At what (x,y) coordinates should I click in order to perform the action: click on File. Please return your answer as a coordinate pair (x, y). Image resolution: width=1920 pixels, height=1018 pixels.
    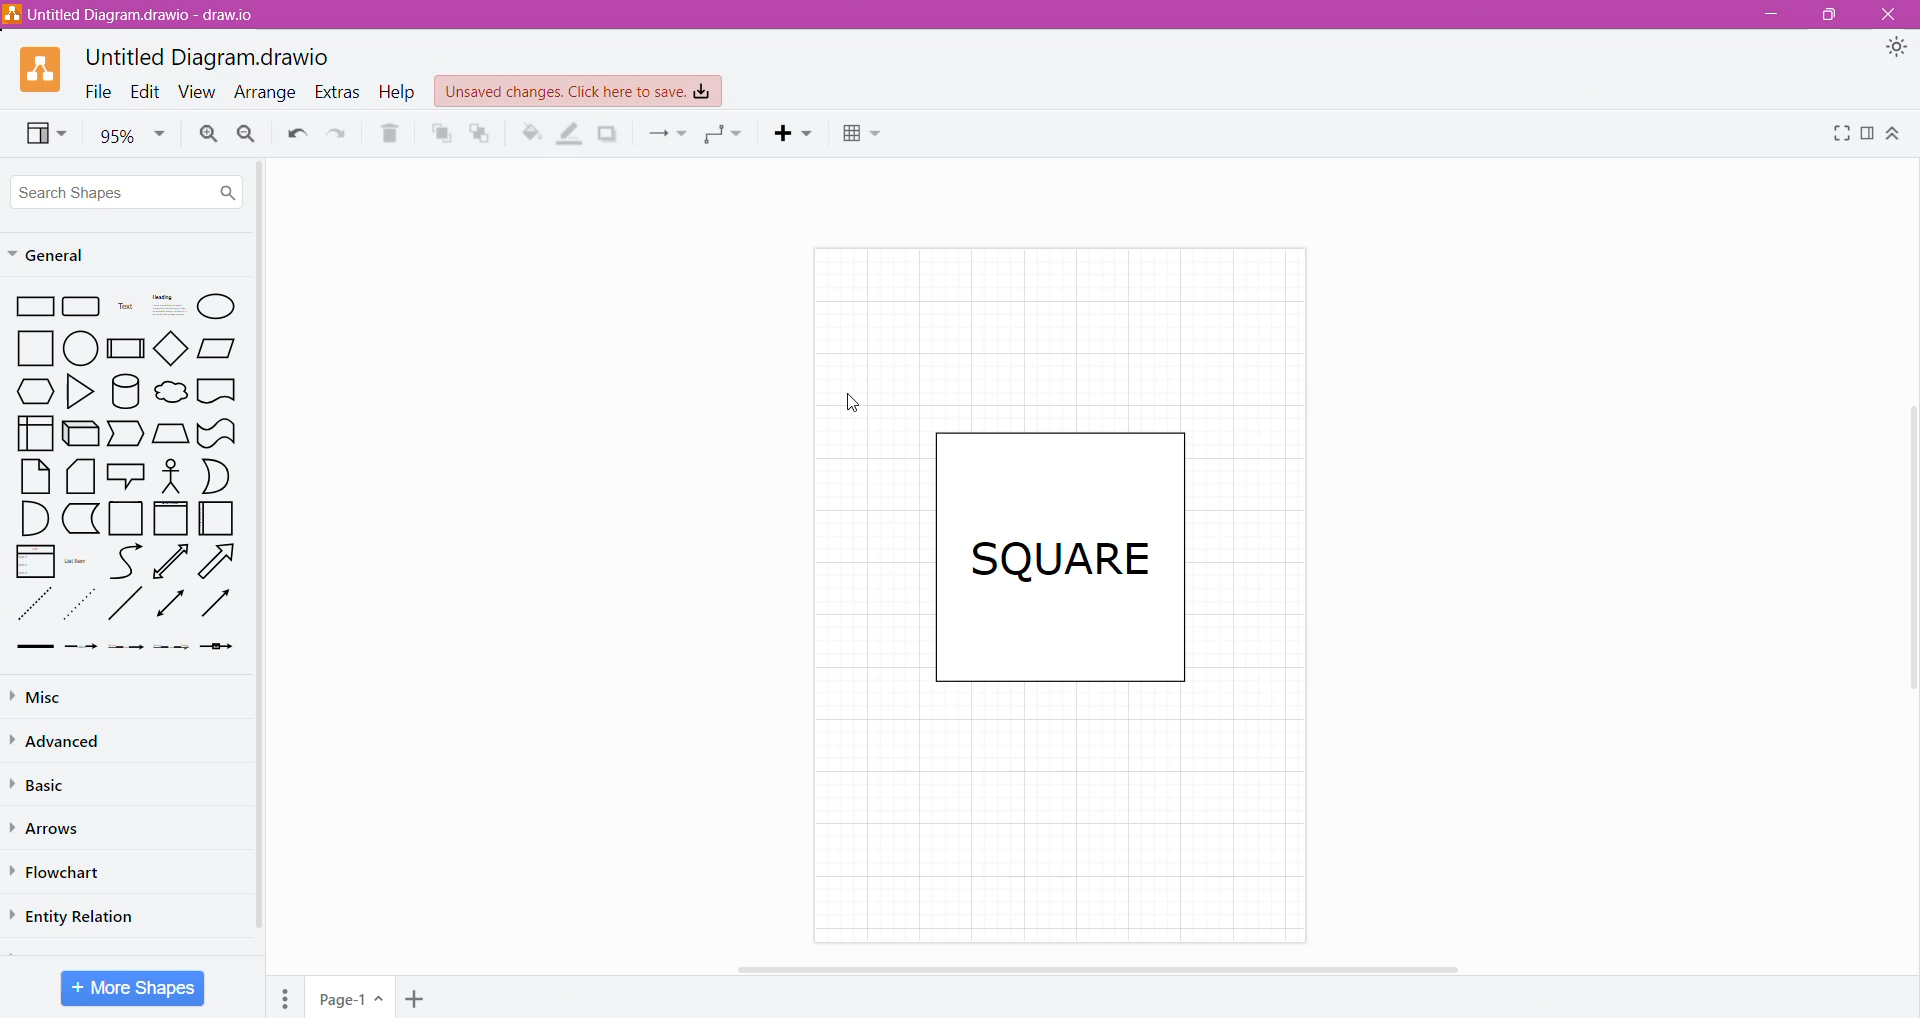
    Looking at the image, I should click on (99, 90).